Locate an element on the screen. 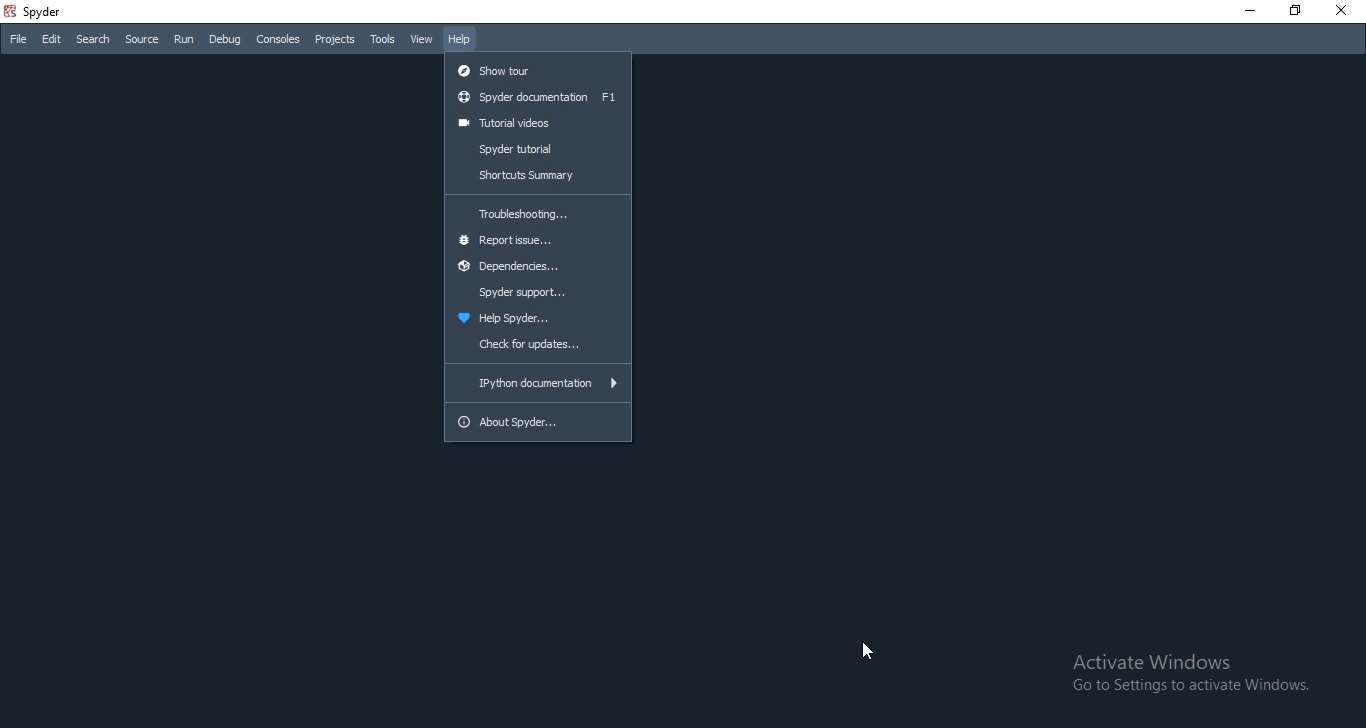 The width and height of the screenshot is (1366, 728). check for updates is located at coordinates (536, 346).